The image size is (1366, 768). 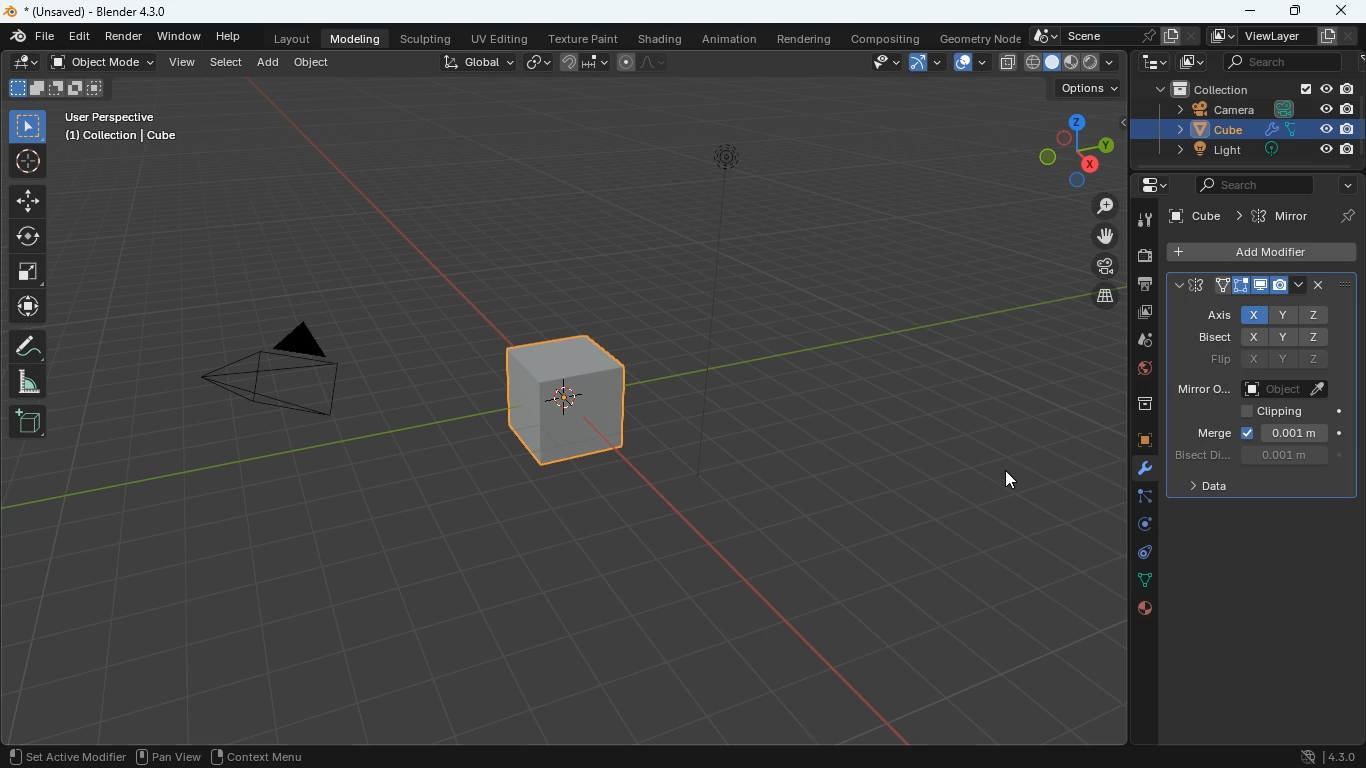 I want to click on render, so click(x=126, y=39).